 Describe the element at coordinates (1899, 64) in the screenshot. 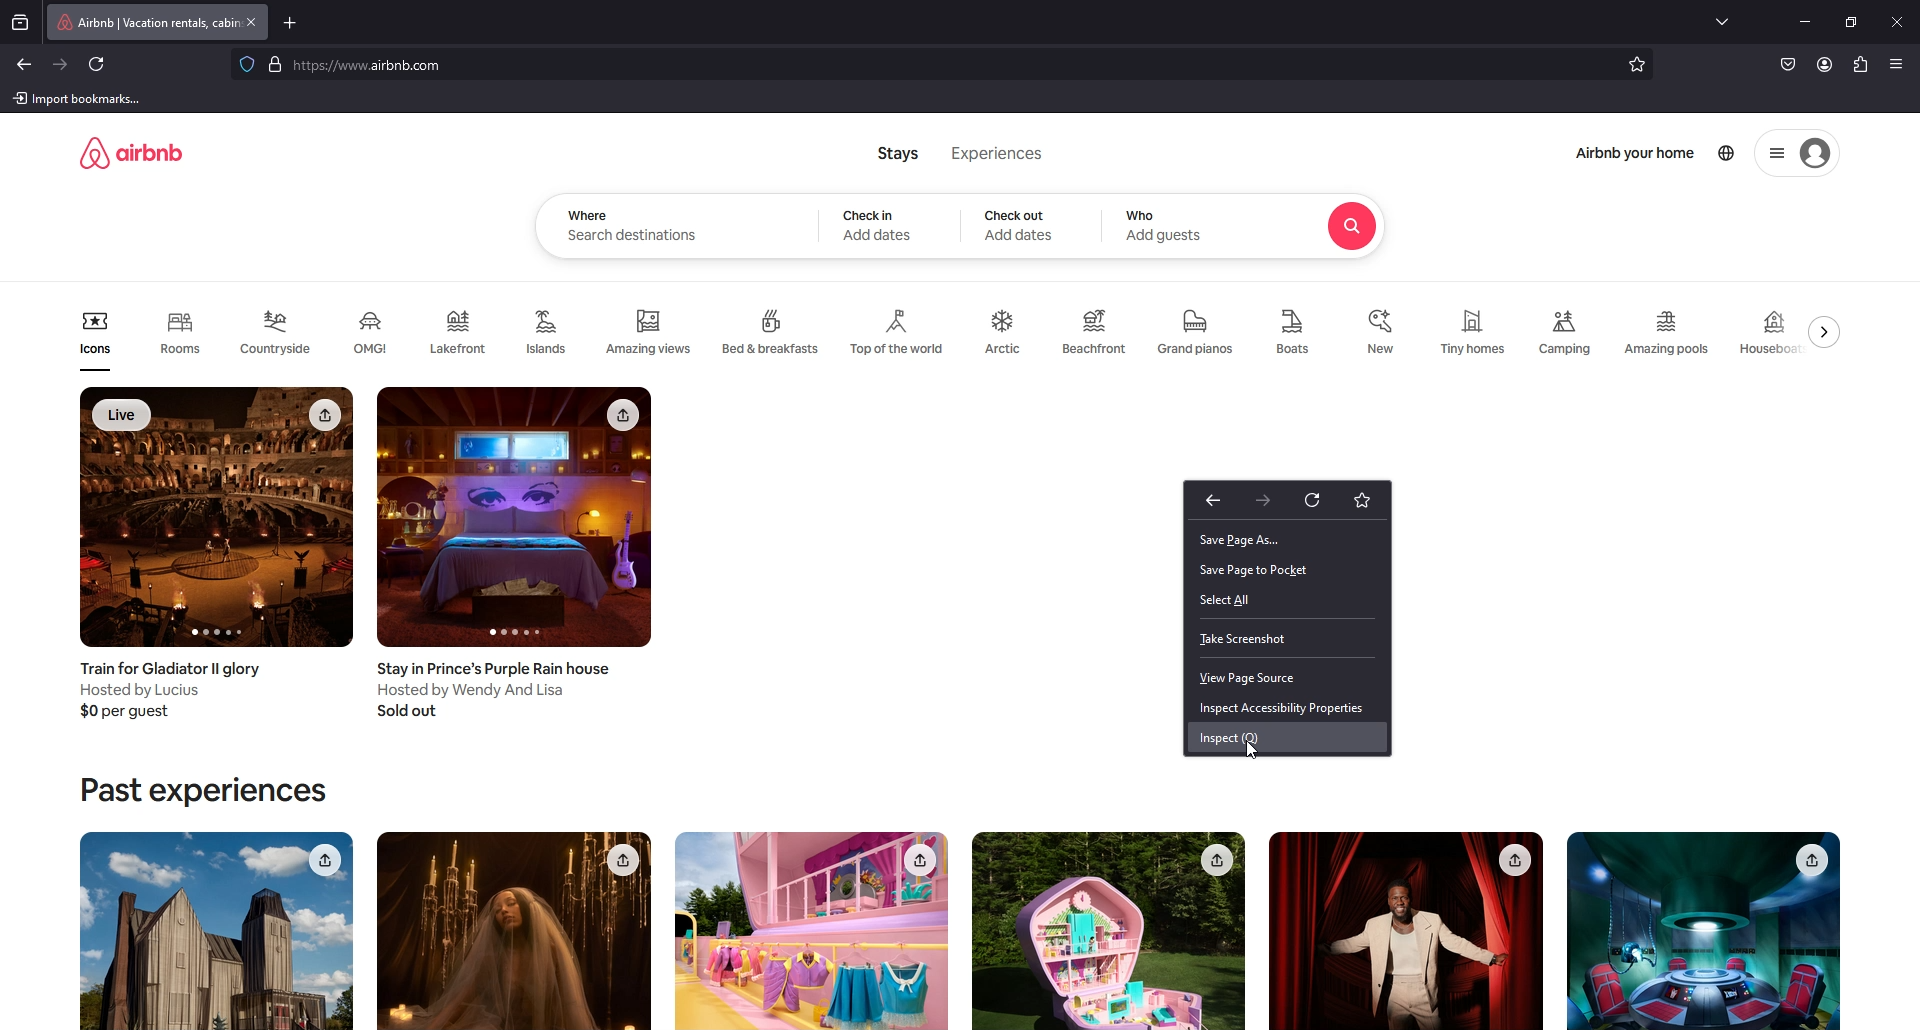

I see `application menu` at that location.